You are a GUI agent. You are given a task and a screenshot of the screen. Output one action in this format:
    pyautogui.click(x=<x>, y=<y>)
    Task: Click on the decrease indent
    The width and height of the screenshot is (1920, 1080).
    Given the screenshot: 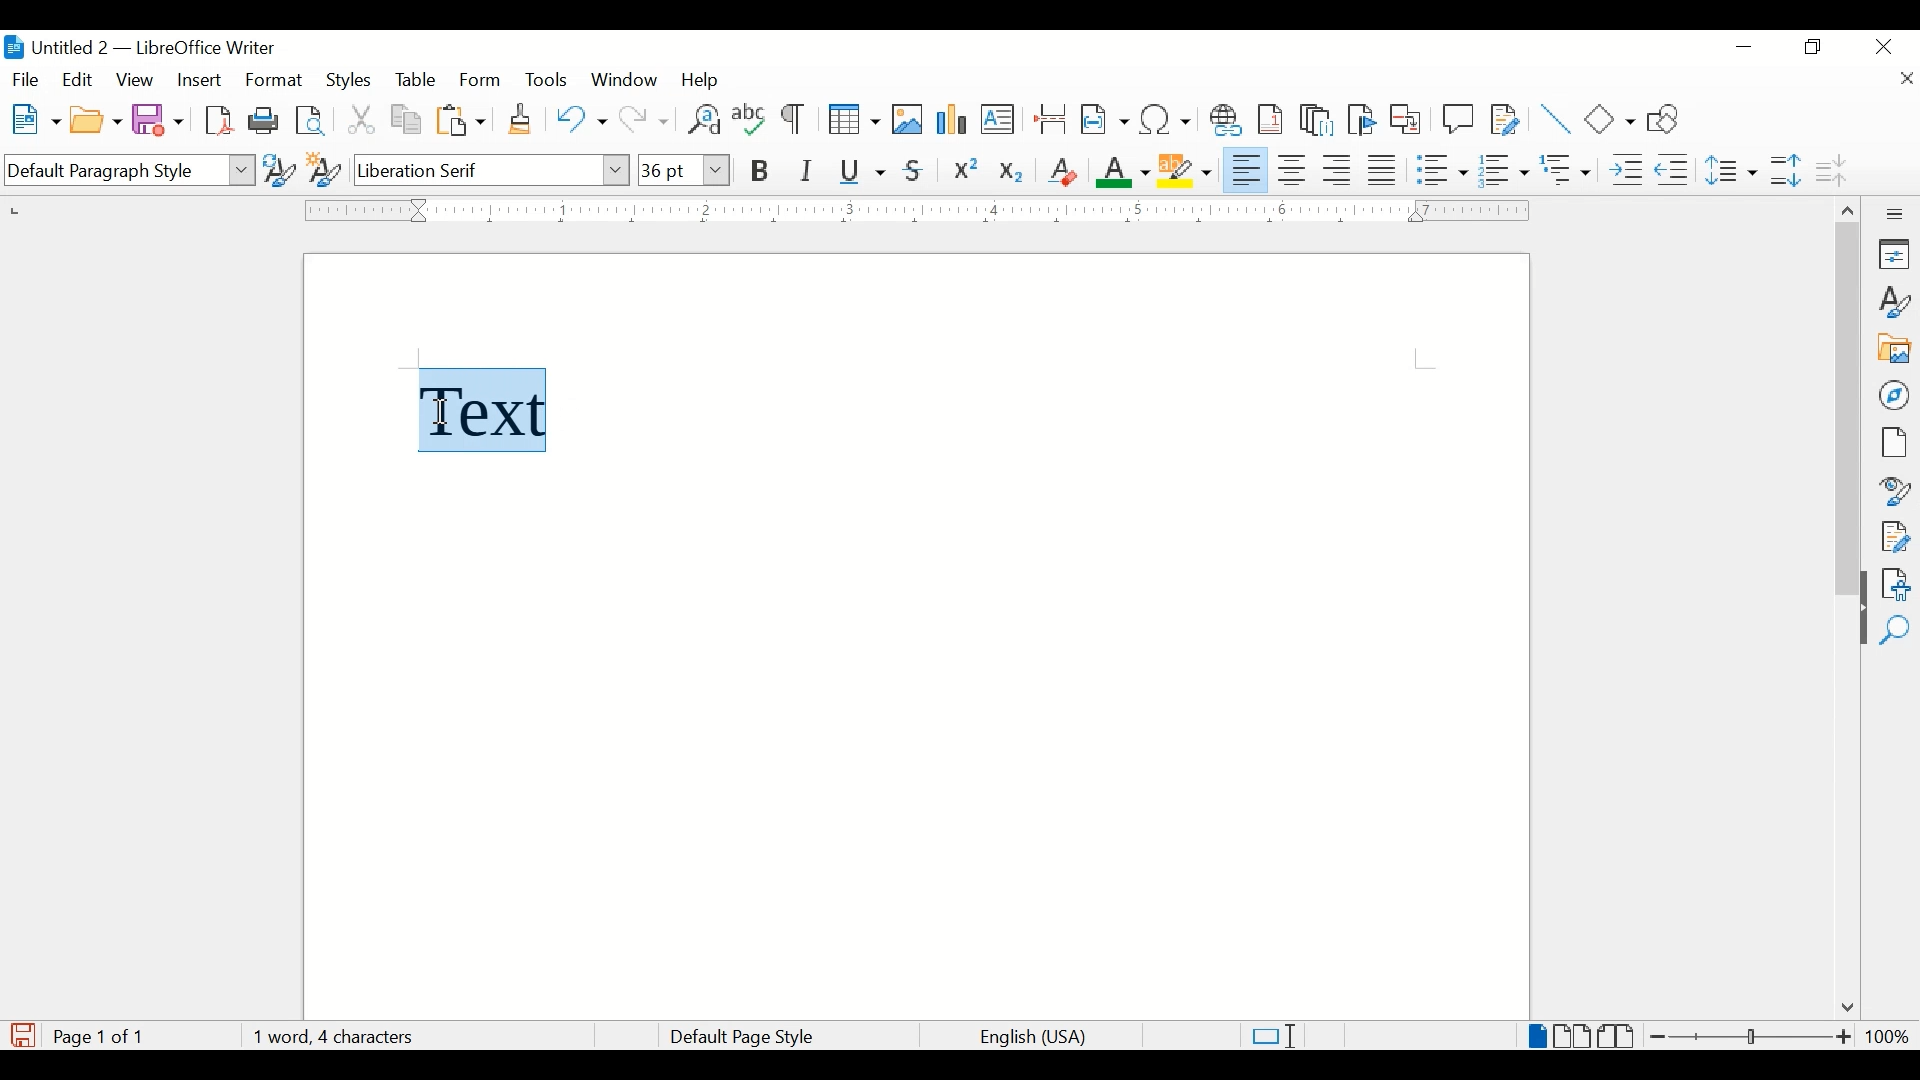 What is the action you would take?
    pyautogui.click(x=1674, y=169)
    